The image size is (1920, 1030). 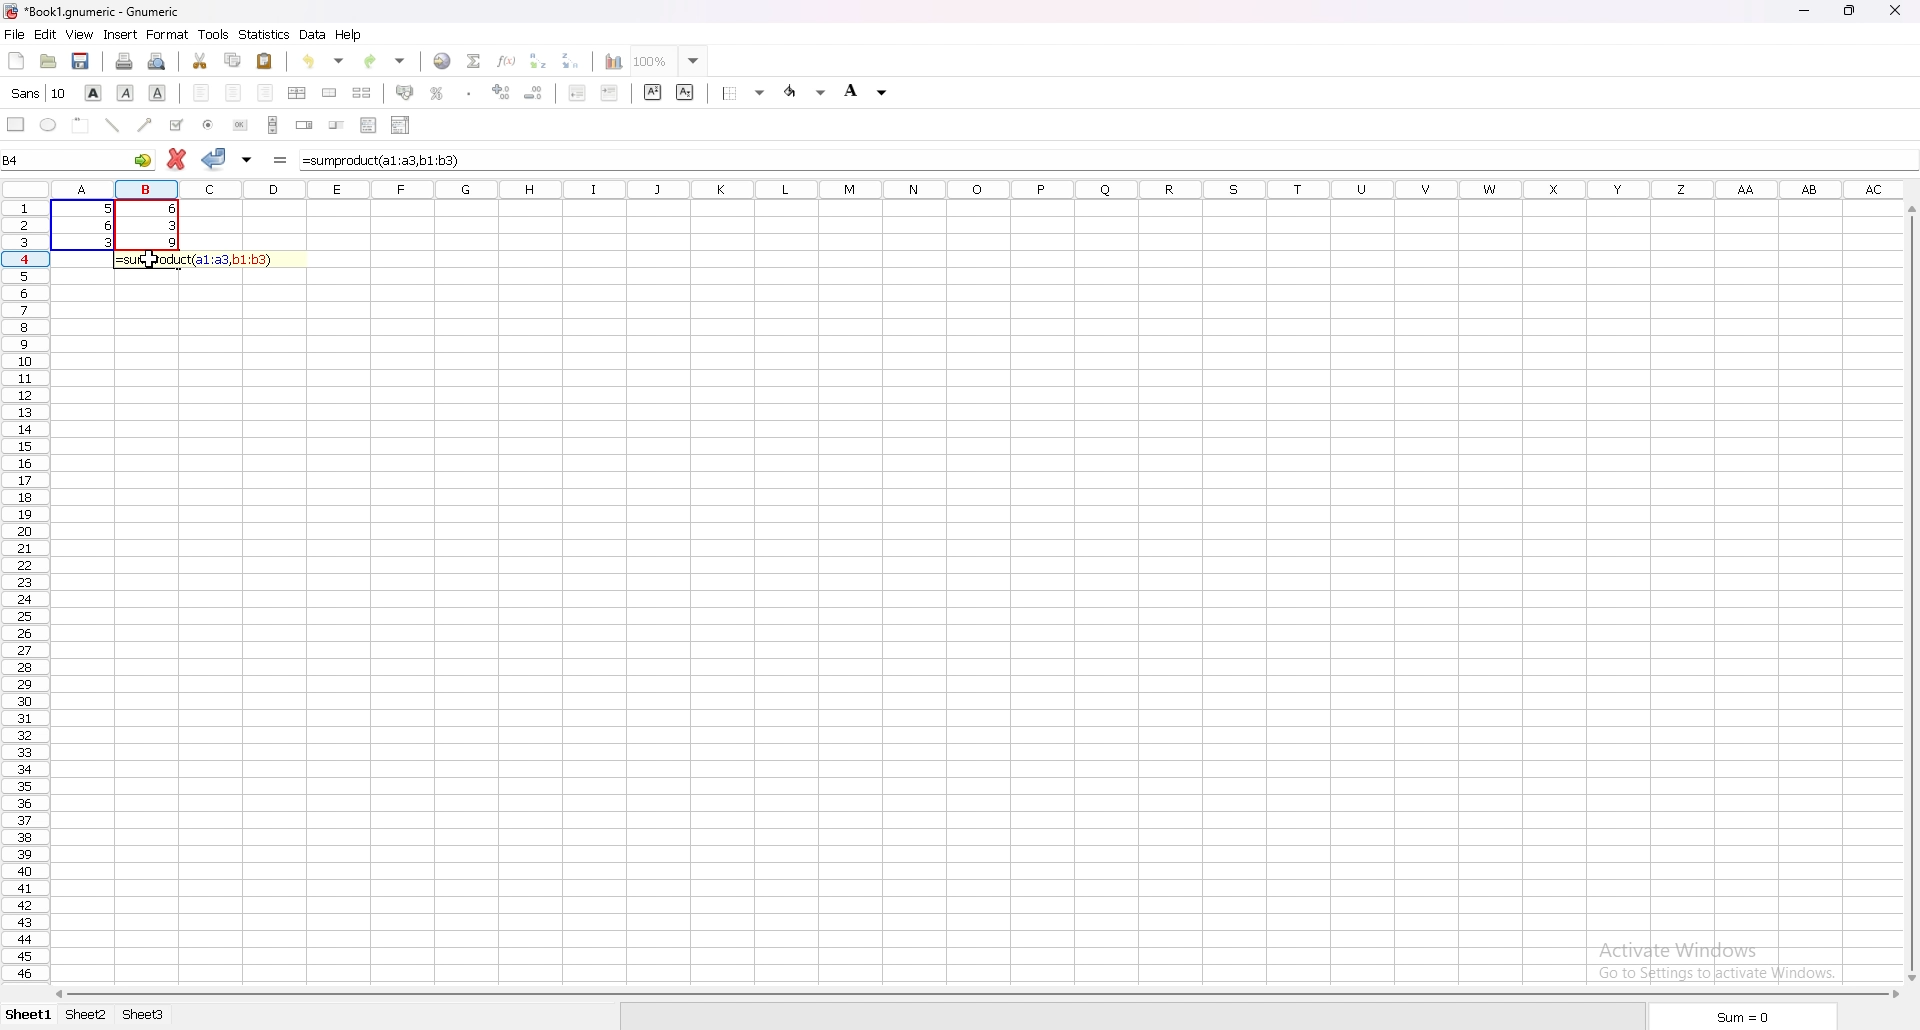 I want to click on superscript, so click(x=654, y=92).